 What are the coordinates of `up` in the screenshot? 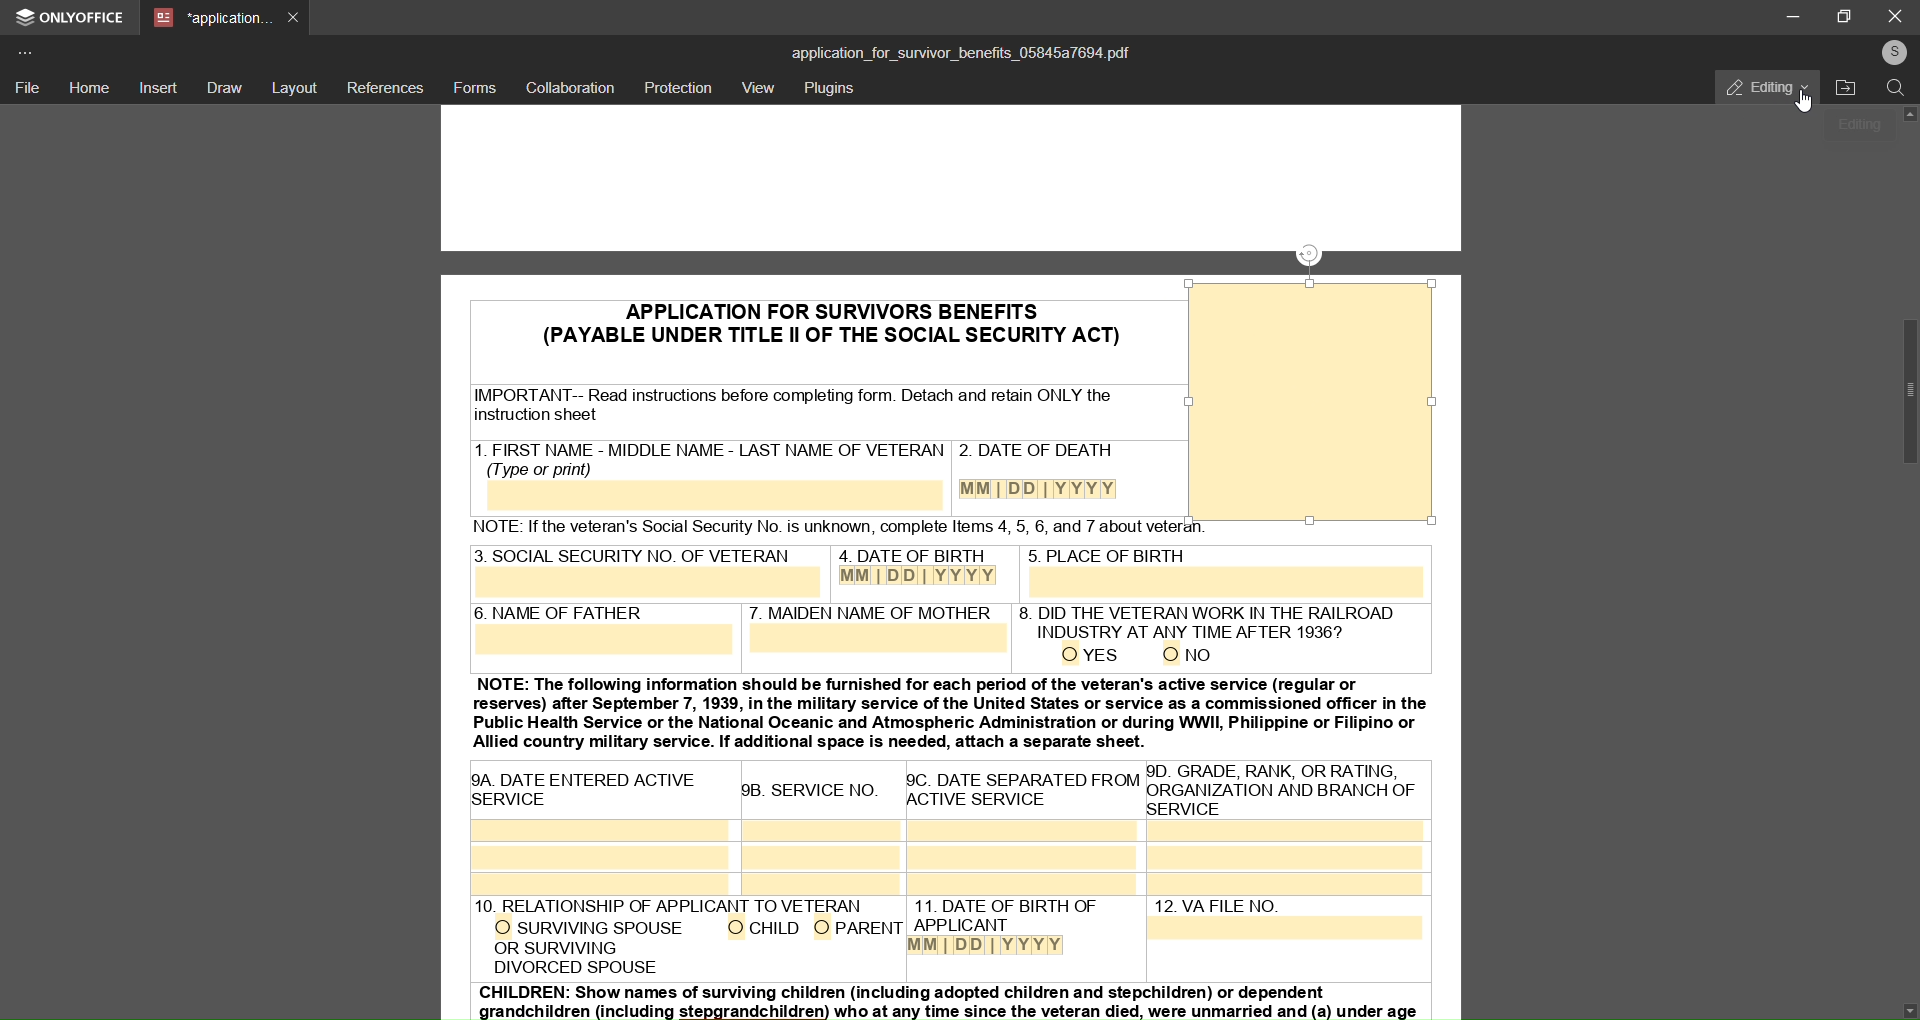 It's located at (1911, 119).